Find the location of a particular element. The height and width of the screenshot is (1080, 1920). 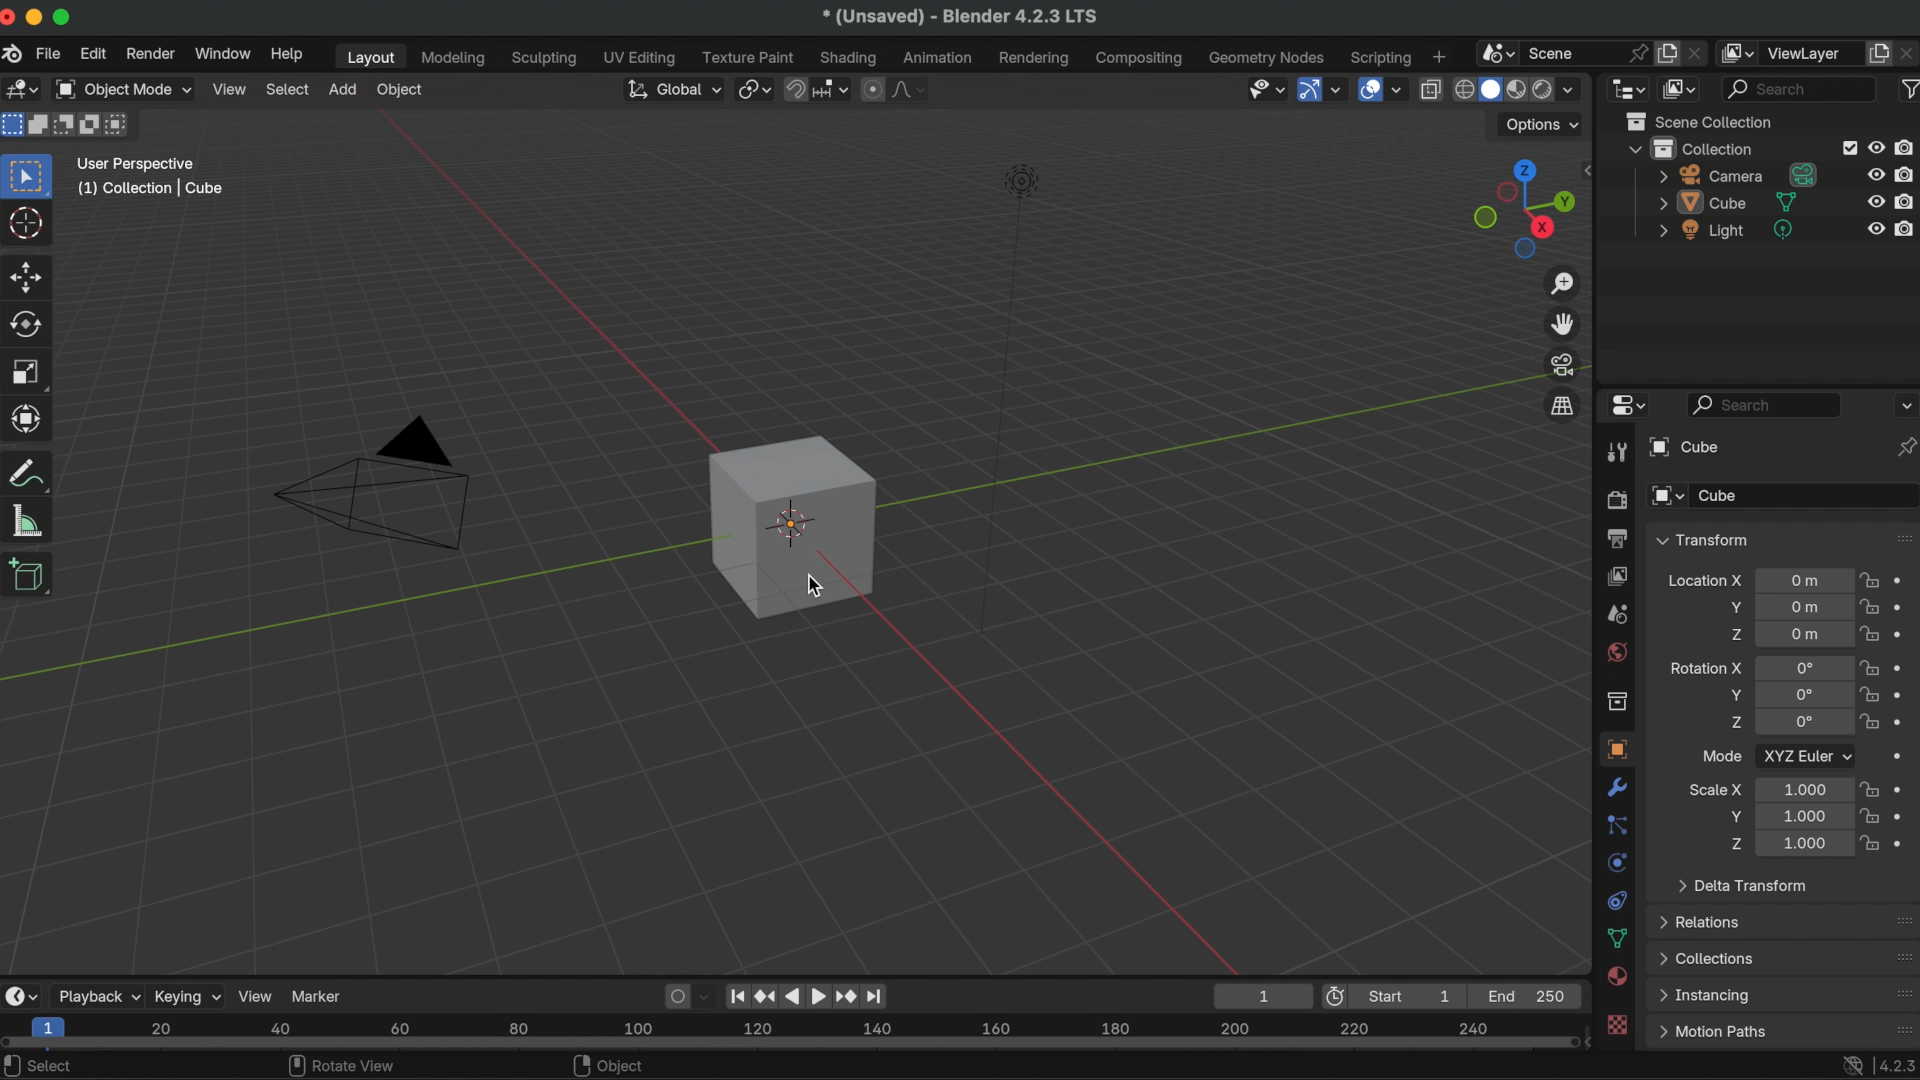

rotation X is located at coordinates (1705, 665).